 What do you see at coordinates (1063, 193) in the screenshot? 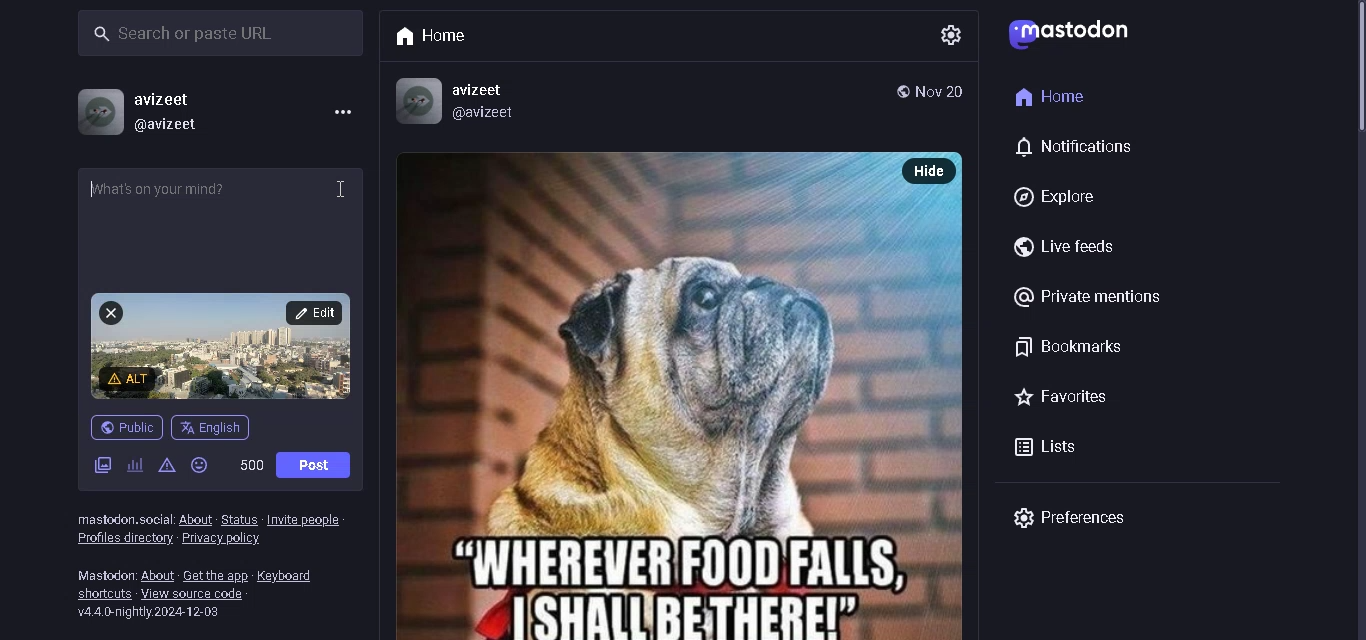
I see `explore` at bounding box center [1063, 193].